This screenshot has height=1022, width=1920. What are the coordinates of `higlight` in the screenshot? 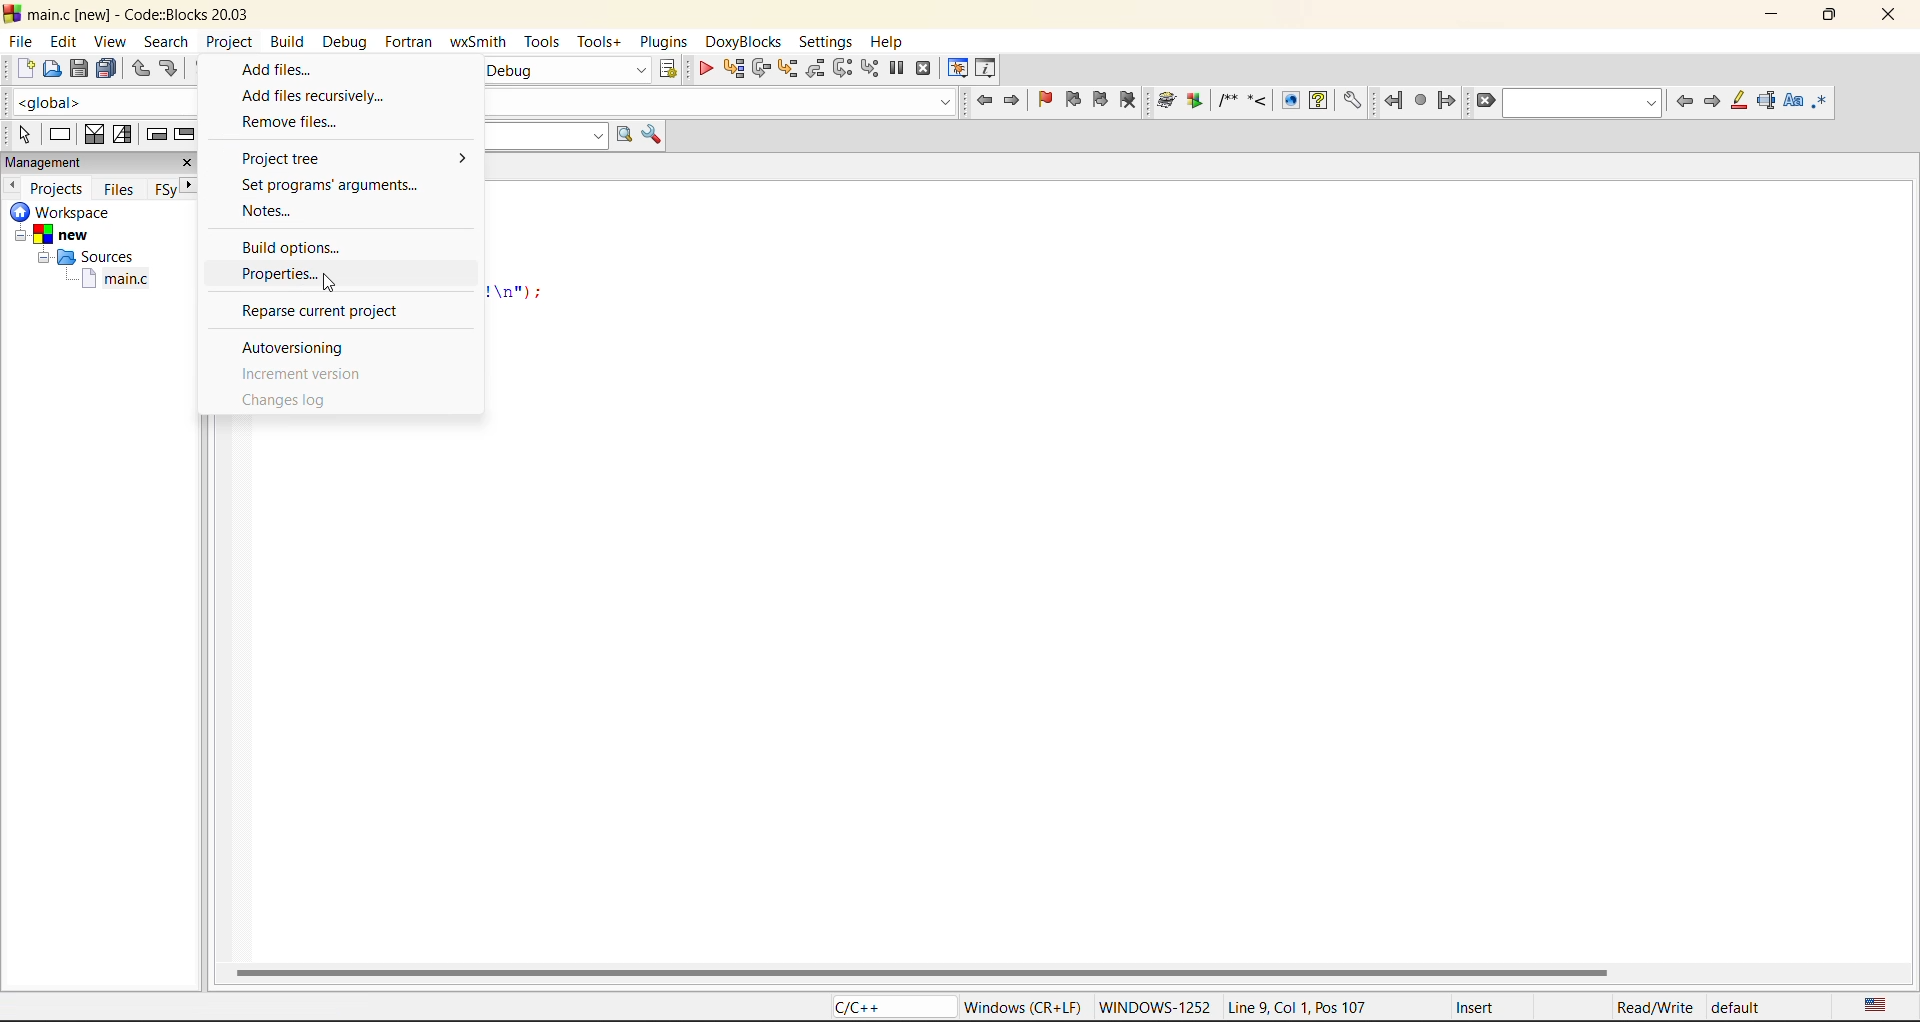 It's located at (1740, 101).